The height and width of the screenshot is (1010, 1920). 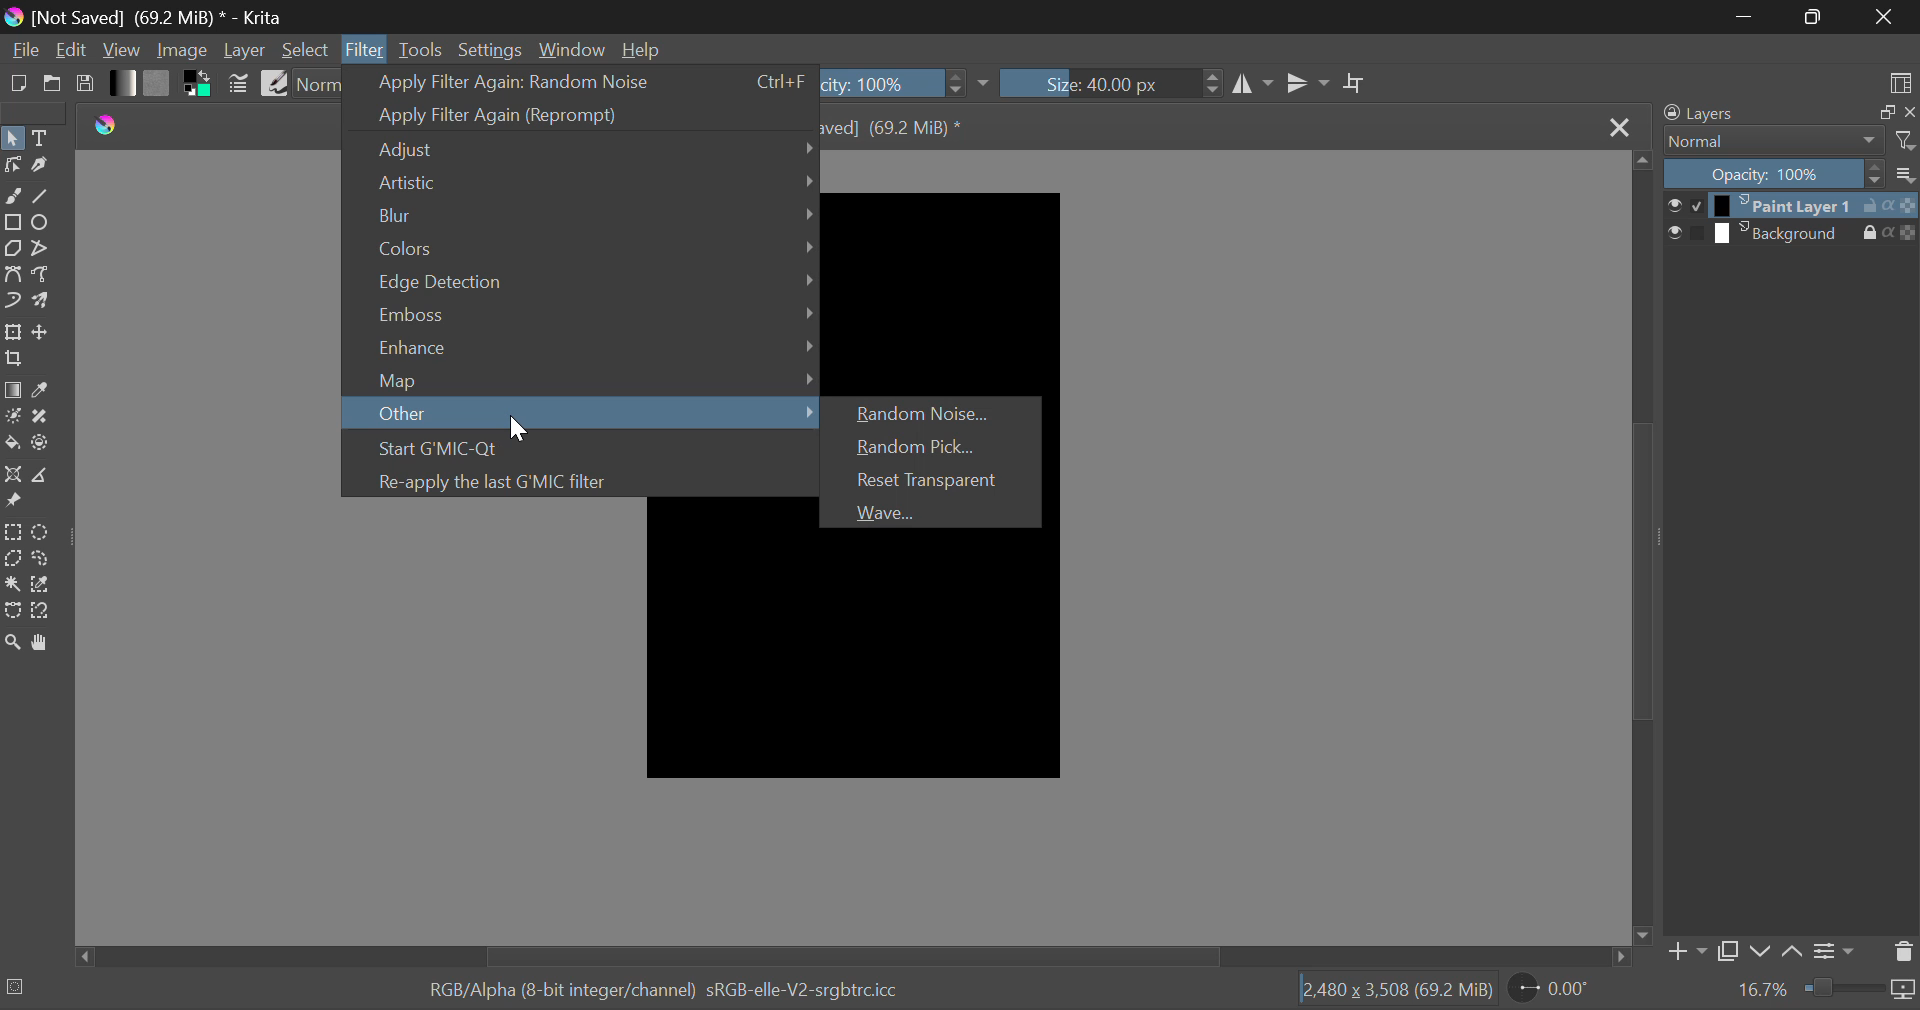 What do you see at coordinates (1790, 949) in the screenshot?
I see `Move Layer Up` at bounding box center [1790, 949].